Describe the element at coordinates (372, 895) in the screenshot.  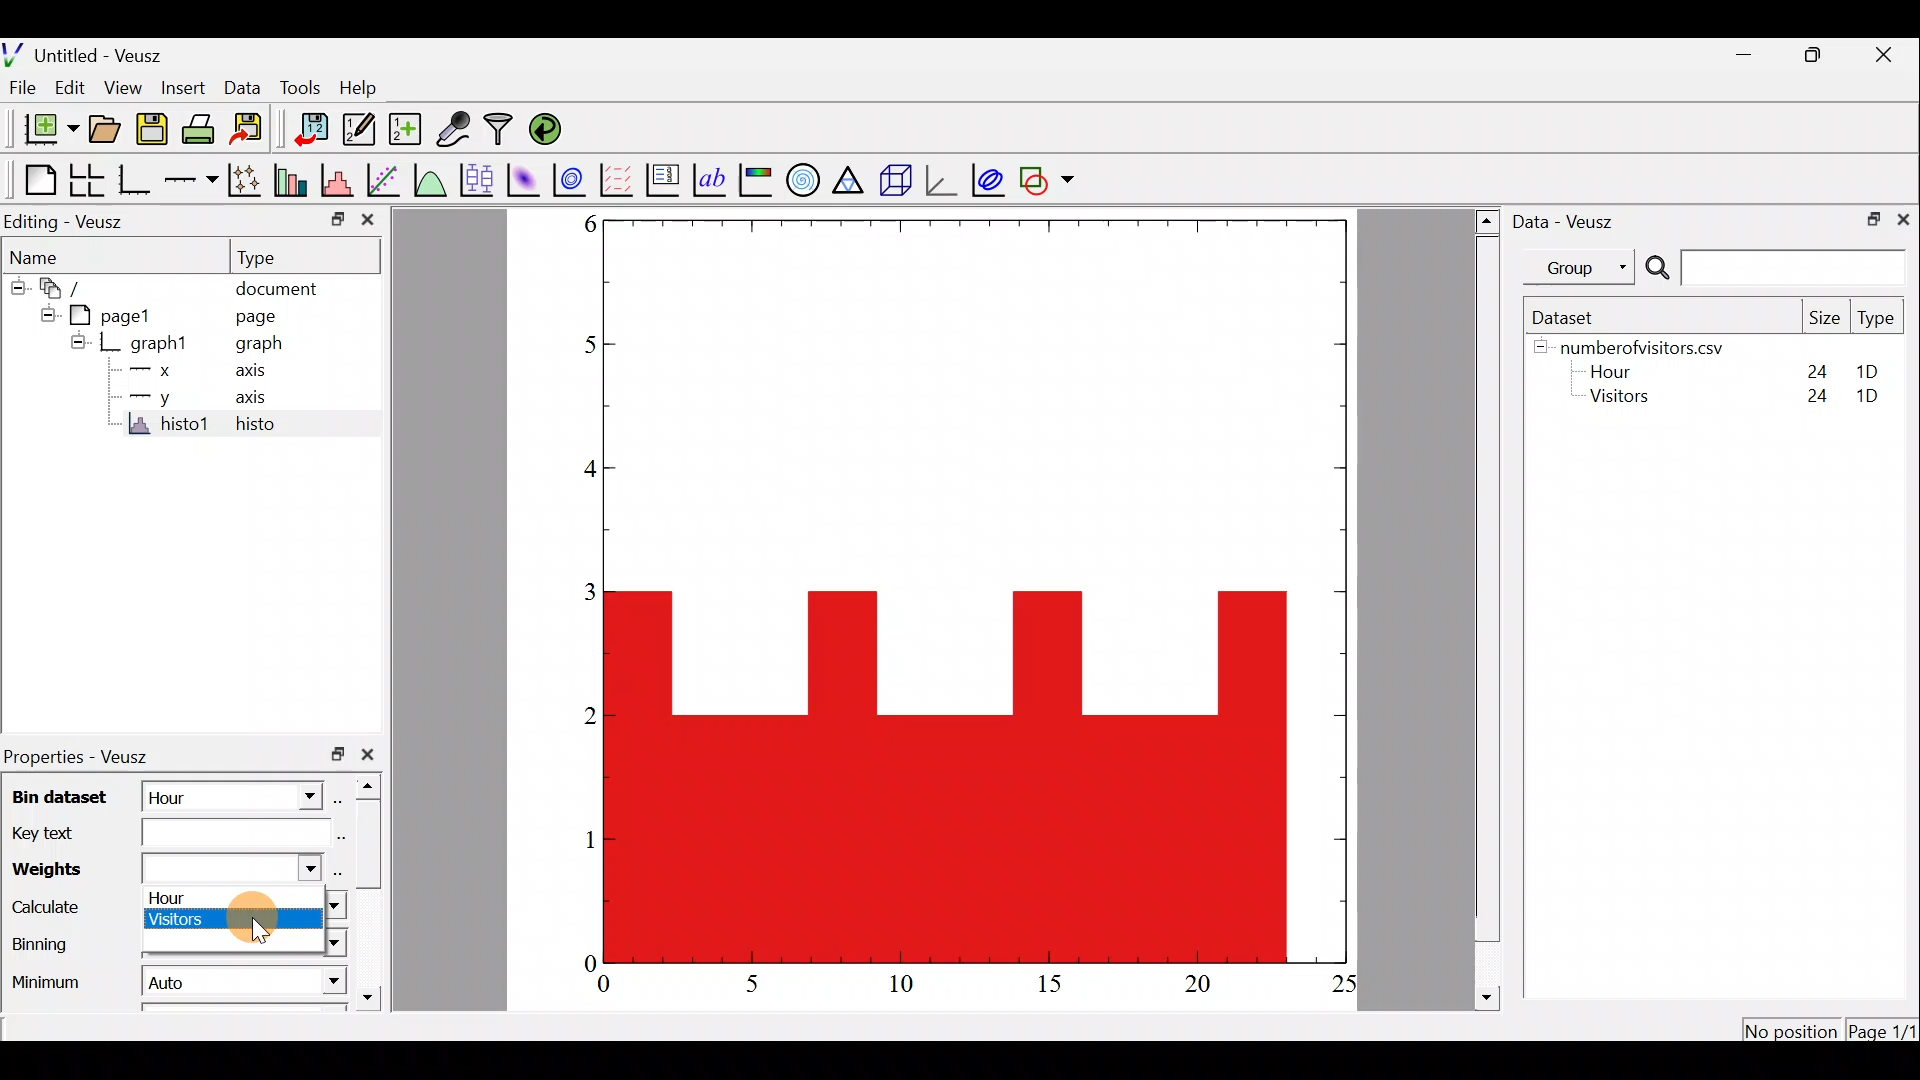
I see `scroll bar` at that location.